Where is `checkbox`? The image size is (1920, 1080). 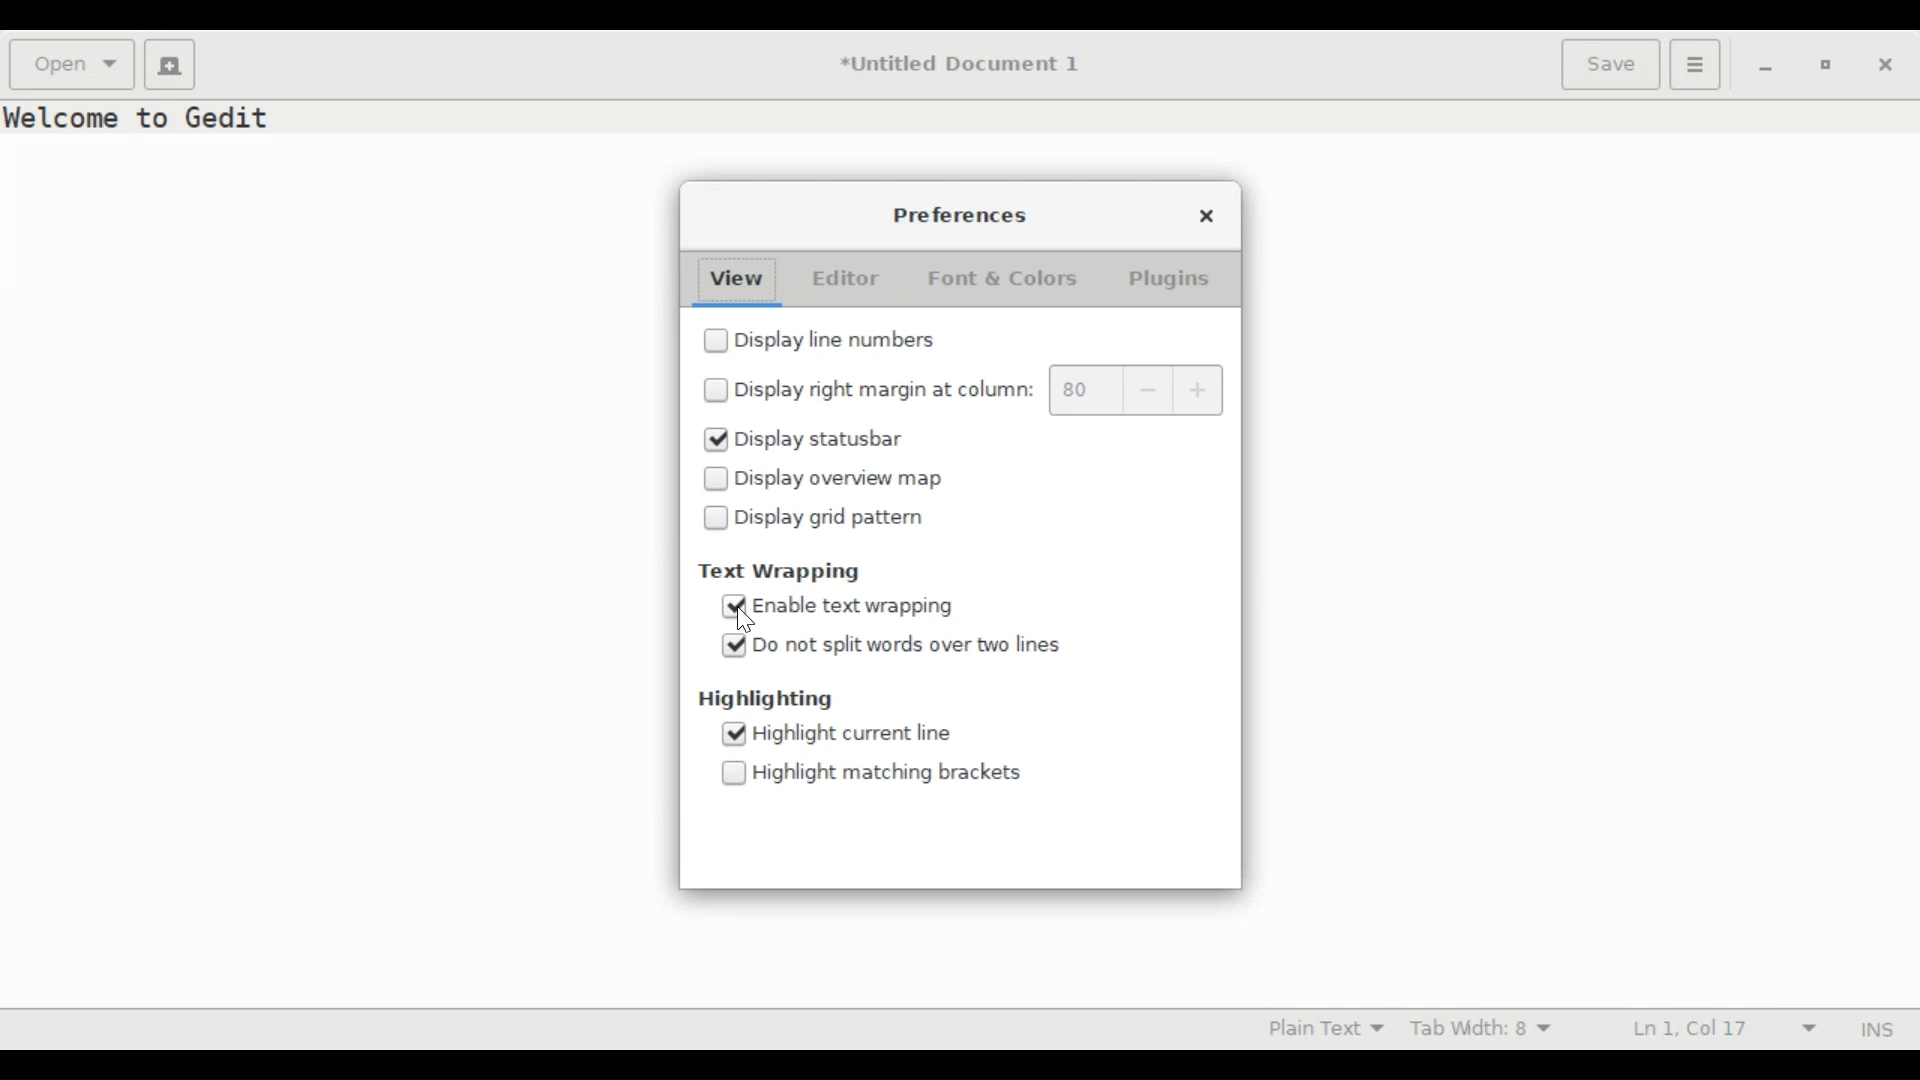
checkbox is located at coordinates (716, 479).